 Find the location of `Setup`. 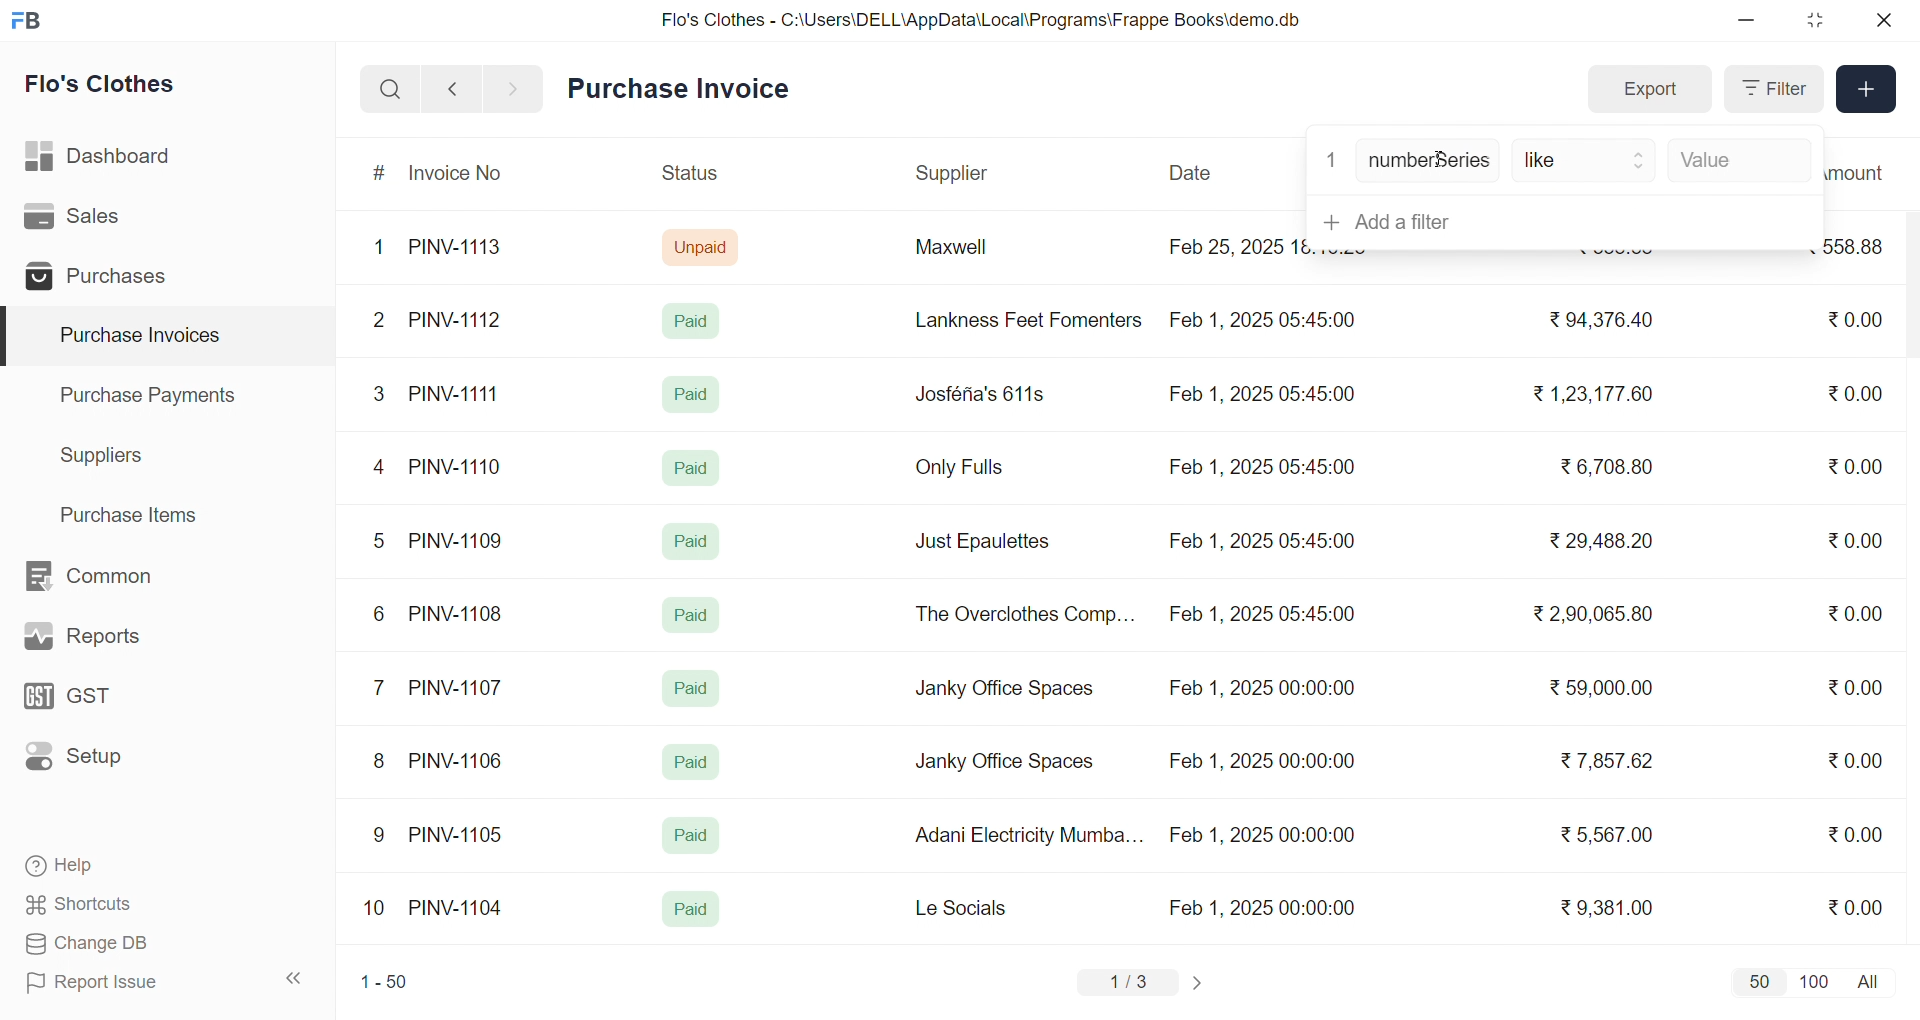

Setup is located at coordinates (104, 763).